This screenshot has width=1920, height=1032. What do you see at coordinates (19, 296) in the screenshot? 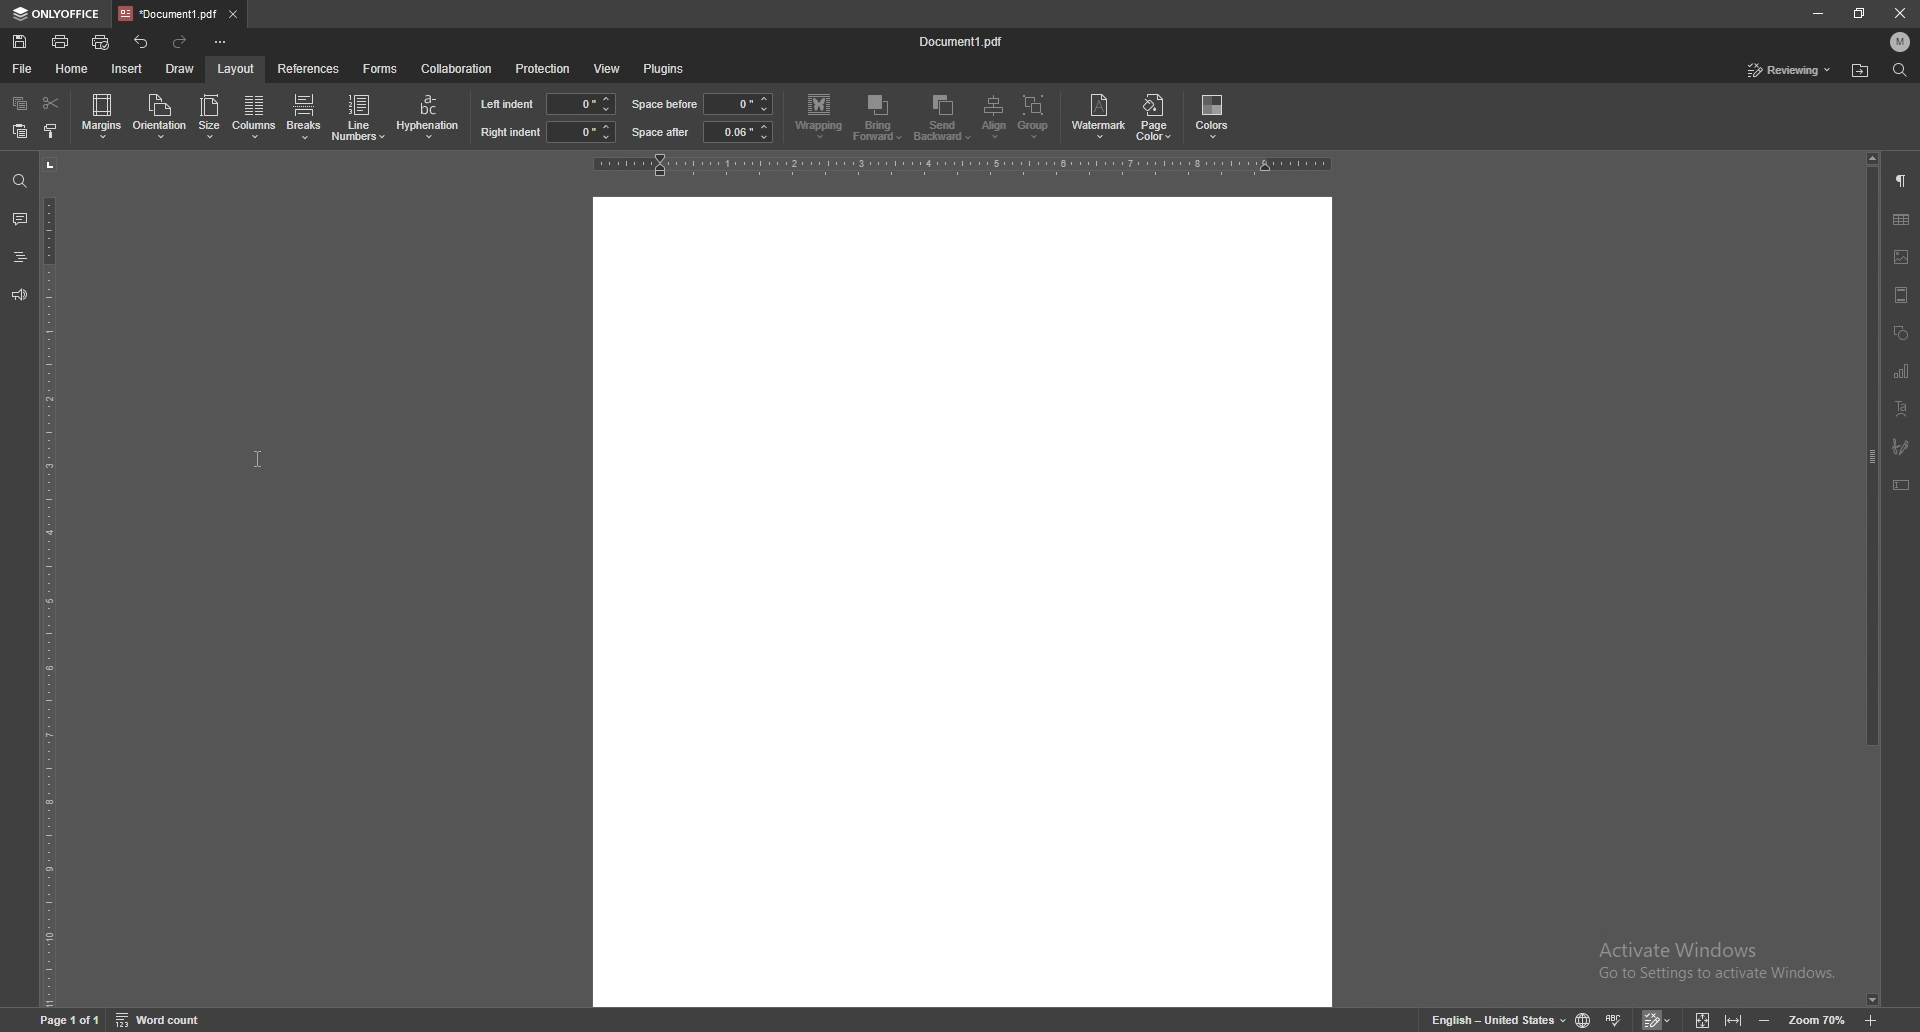
I see `feedback` at bounding box center [19, 296].